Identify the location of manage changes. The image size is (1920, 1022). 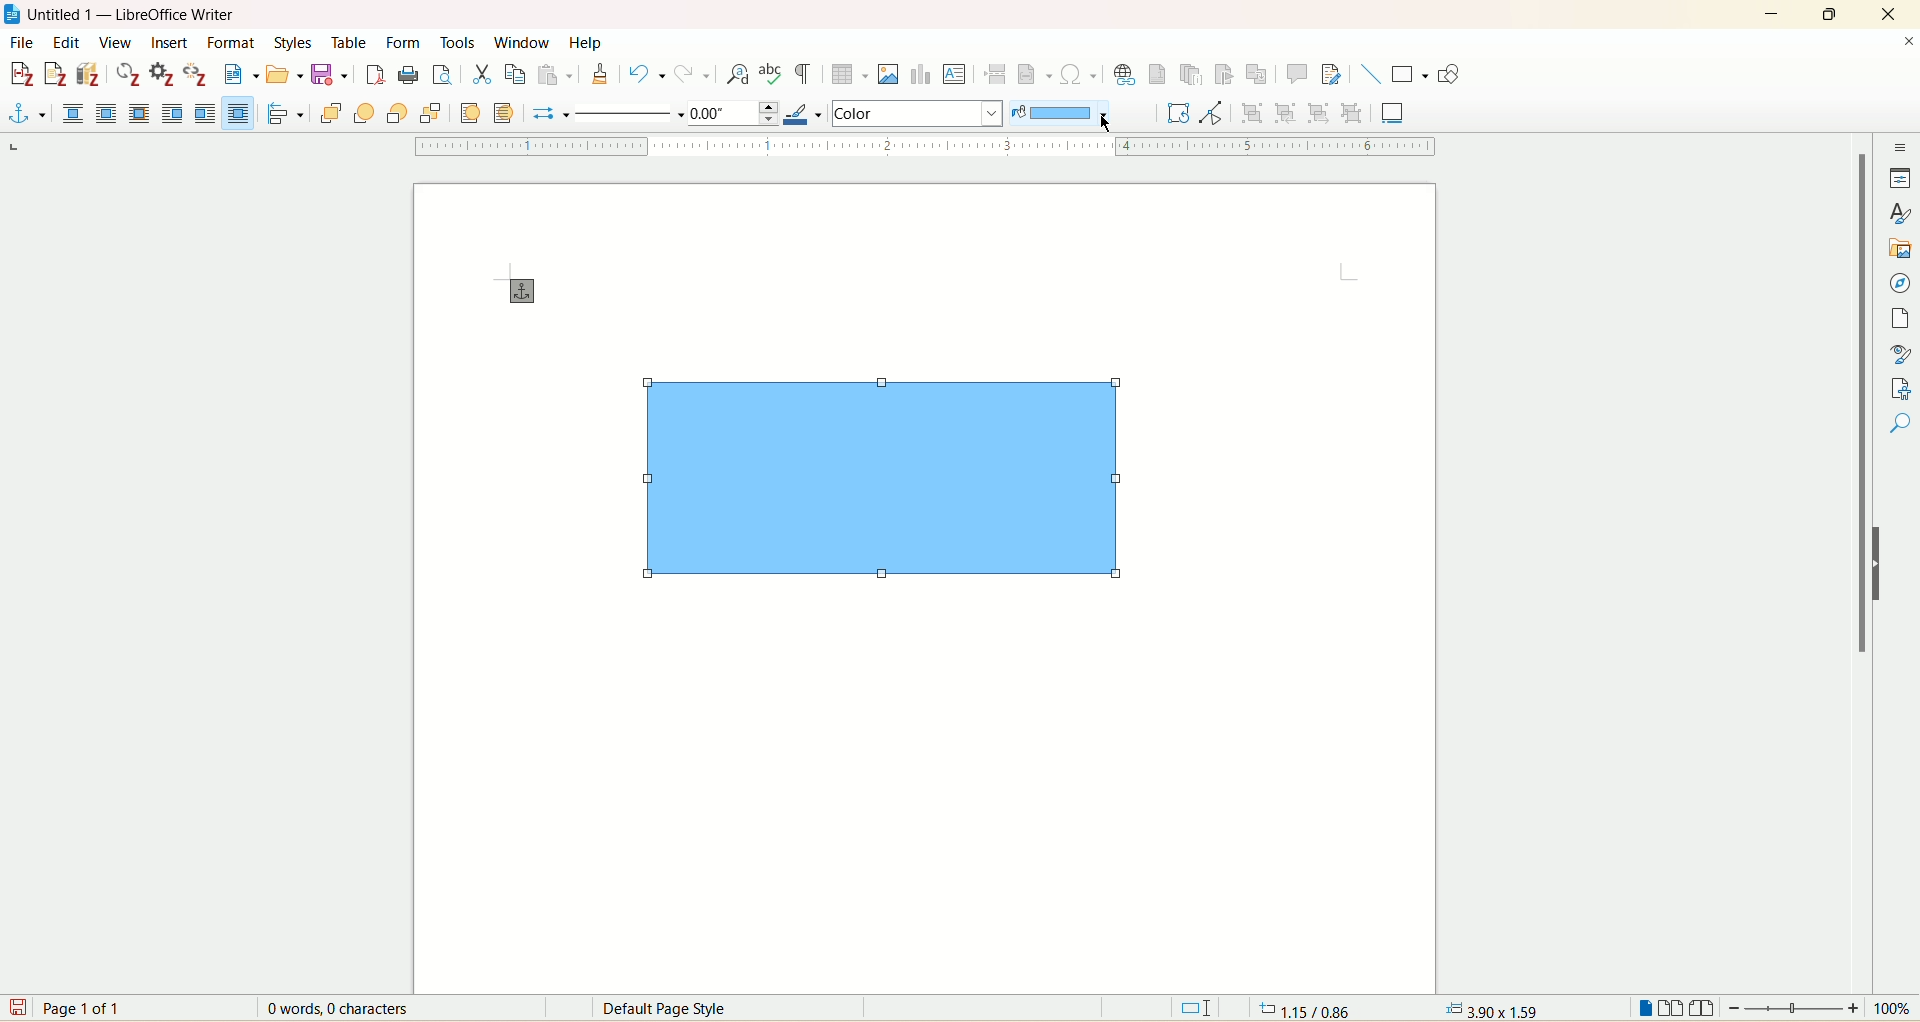
(1904, 390).